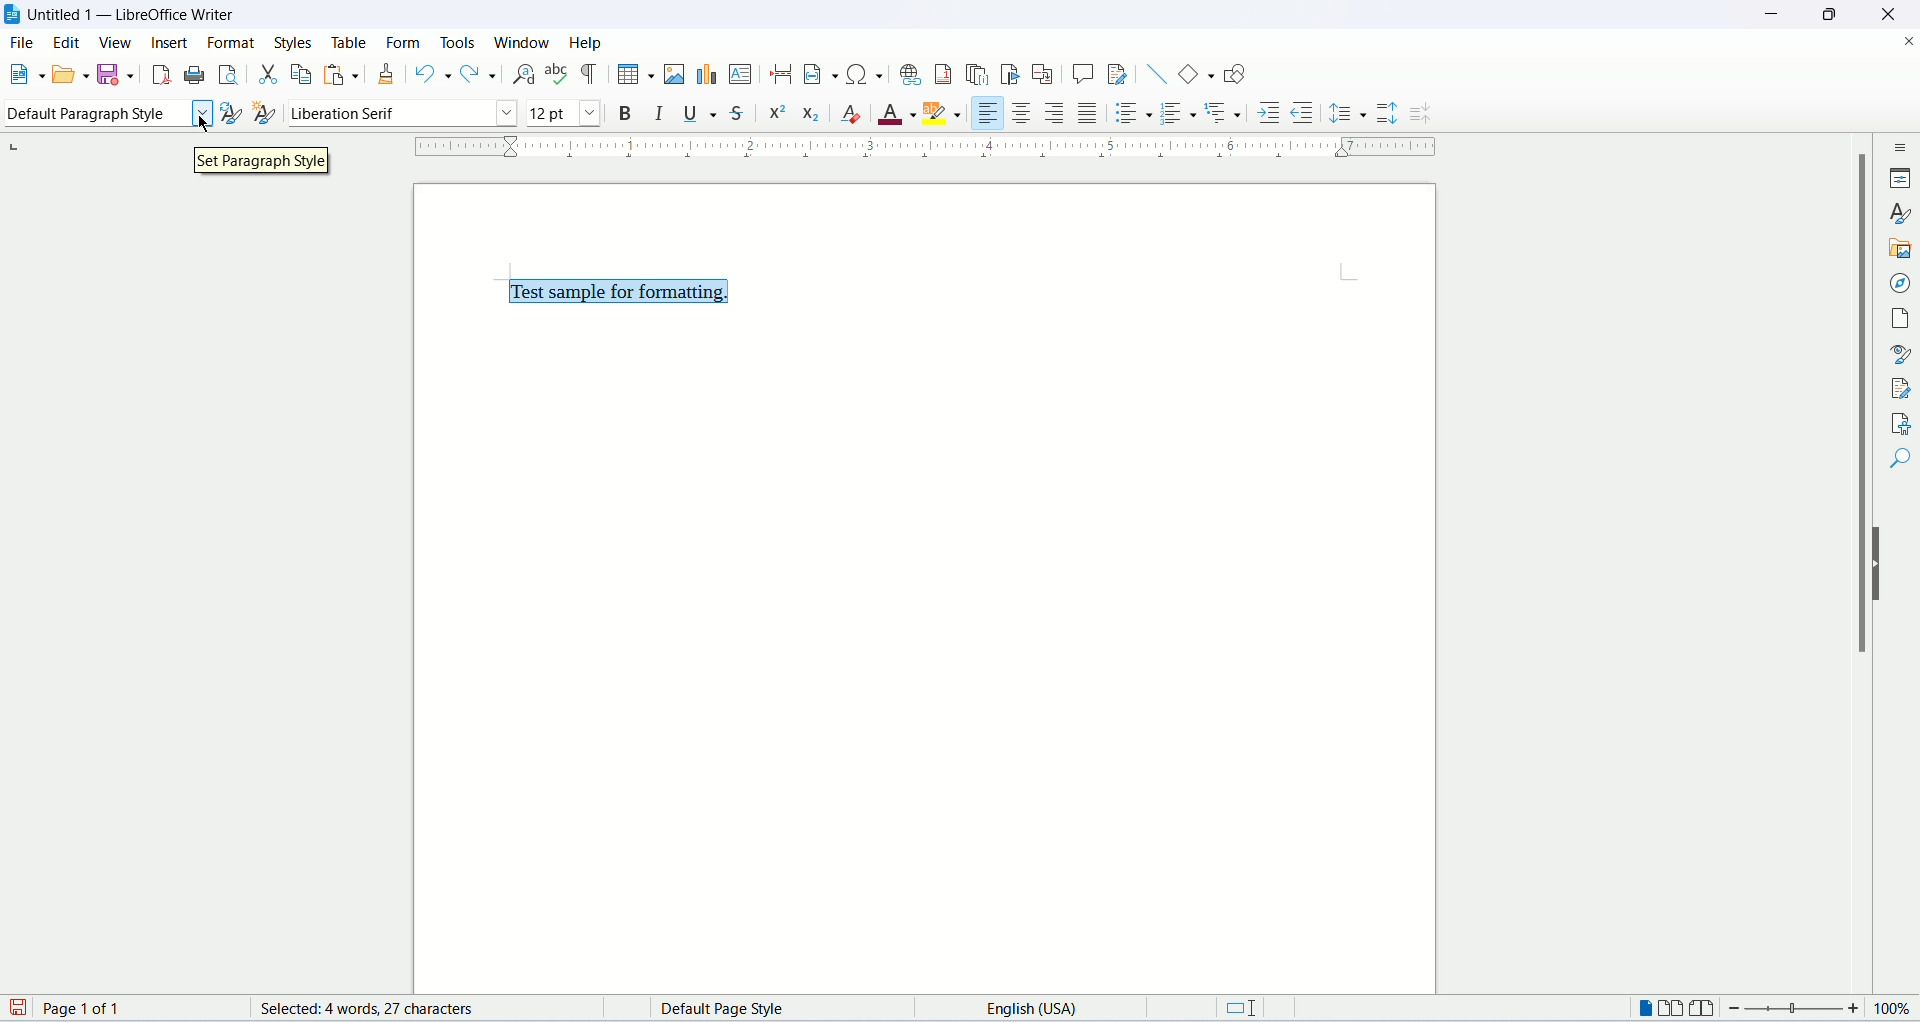 This screenshot has height=1022, width=1920. I want to click on properties, so click(1903, 177).